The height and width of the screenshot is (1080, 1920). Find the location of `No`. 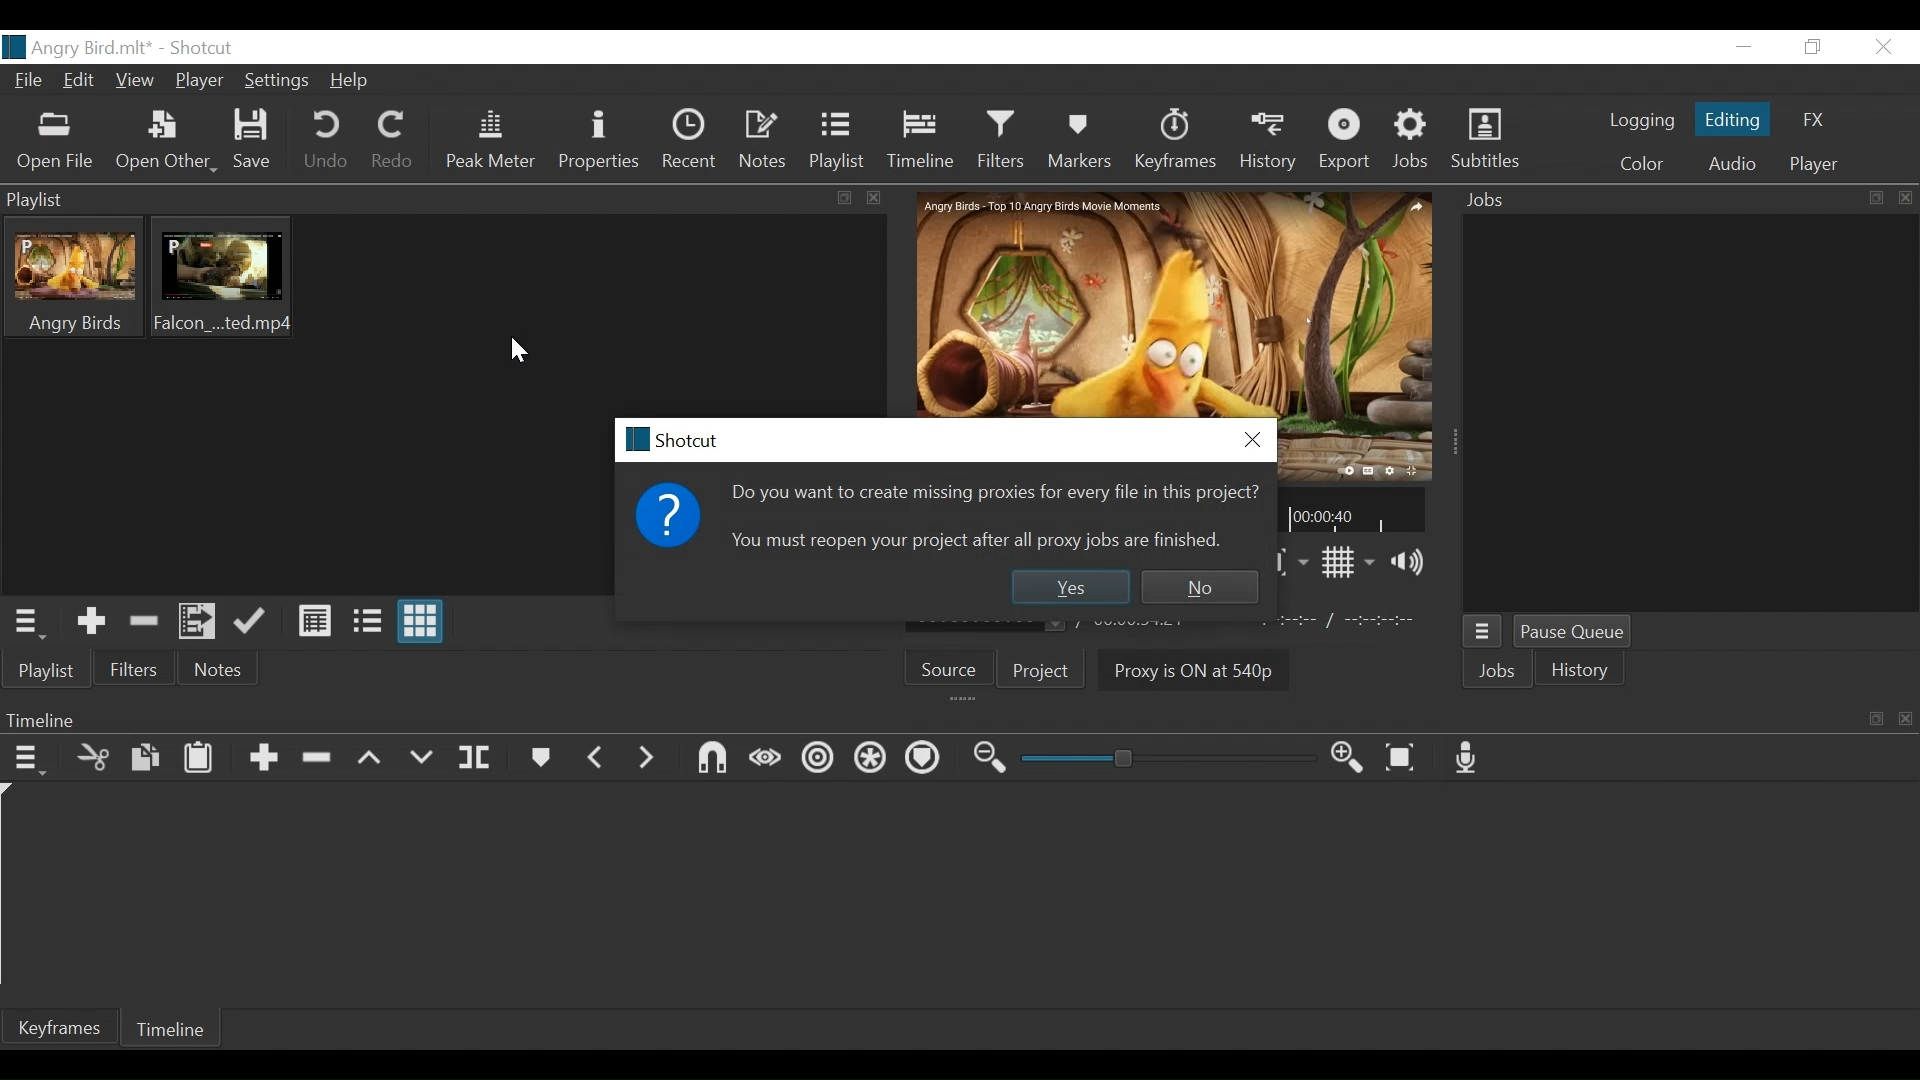

No is located at coordinates (1202, 586).